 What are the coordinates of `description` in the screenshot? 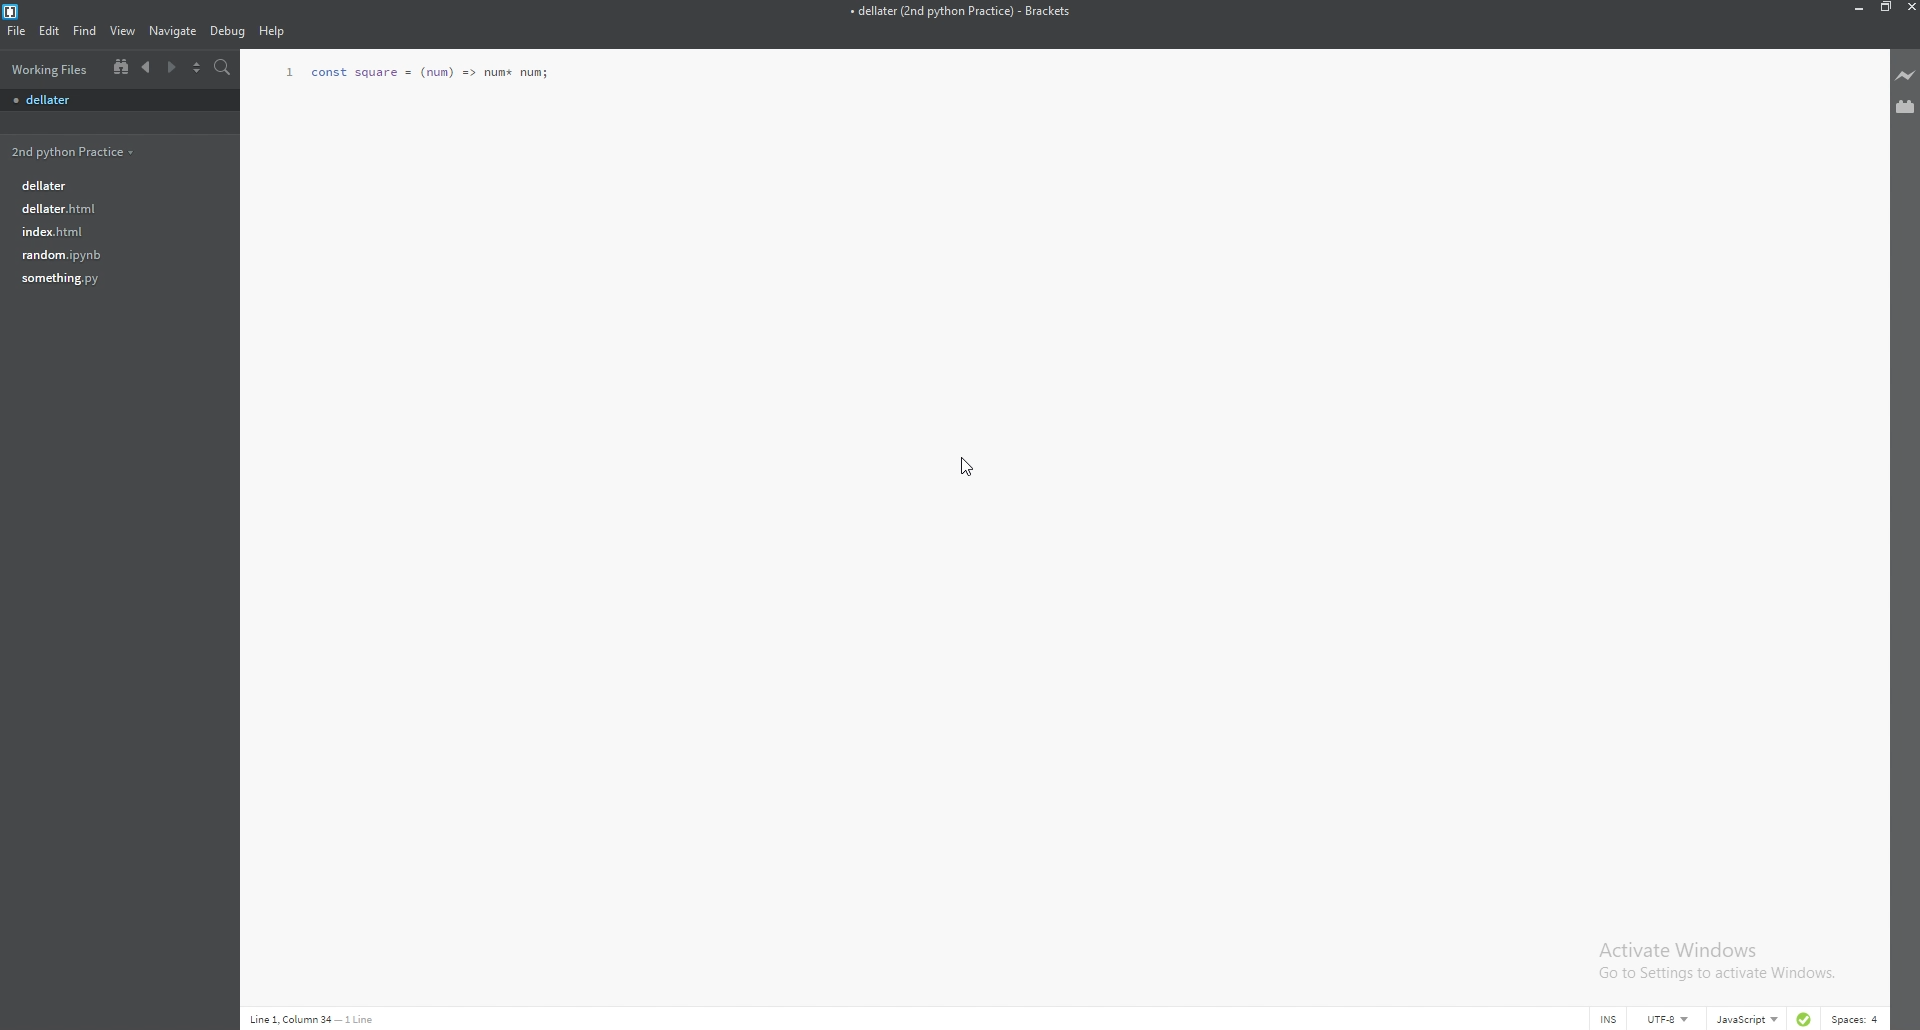 It's located at (329, 1010).